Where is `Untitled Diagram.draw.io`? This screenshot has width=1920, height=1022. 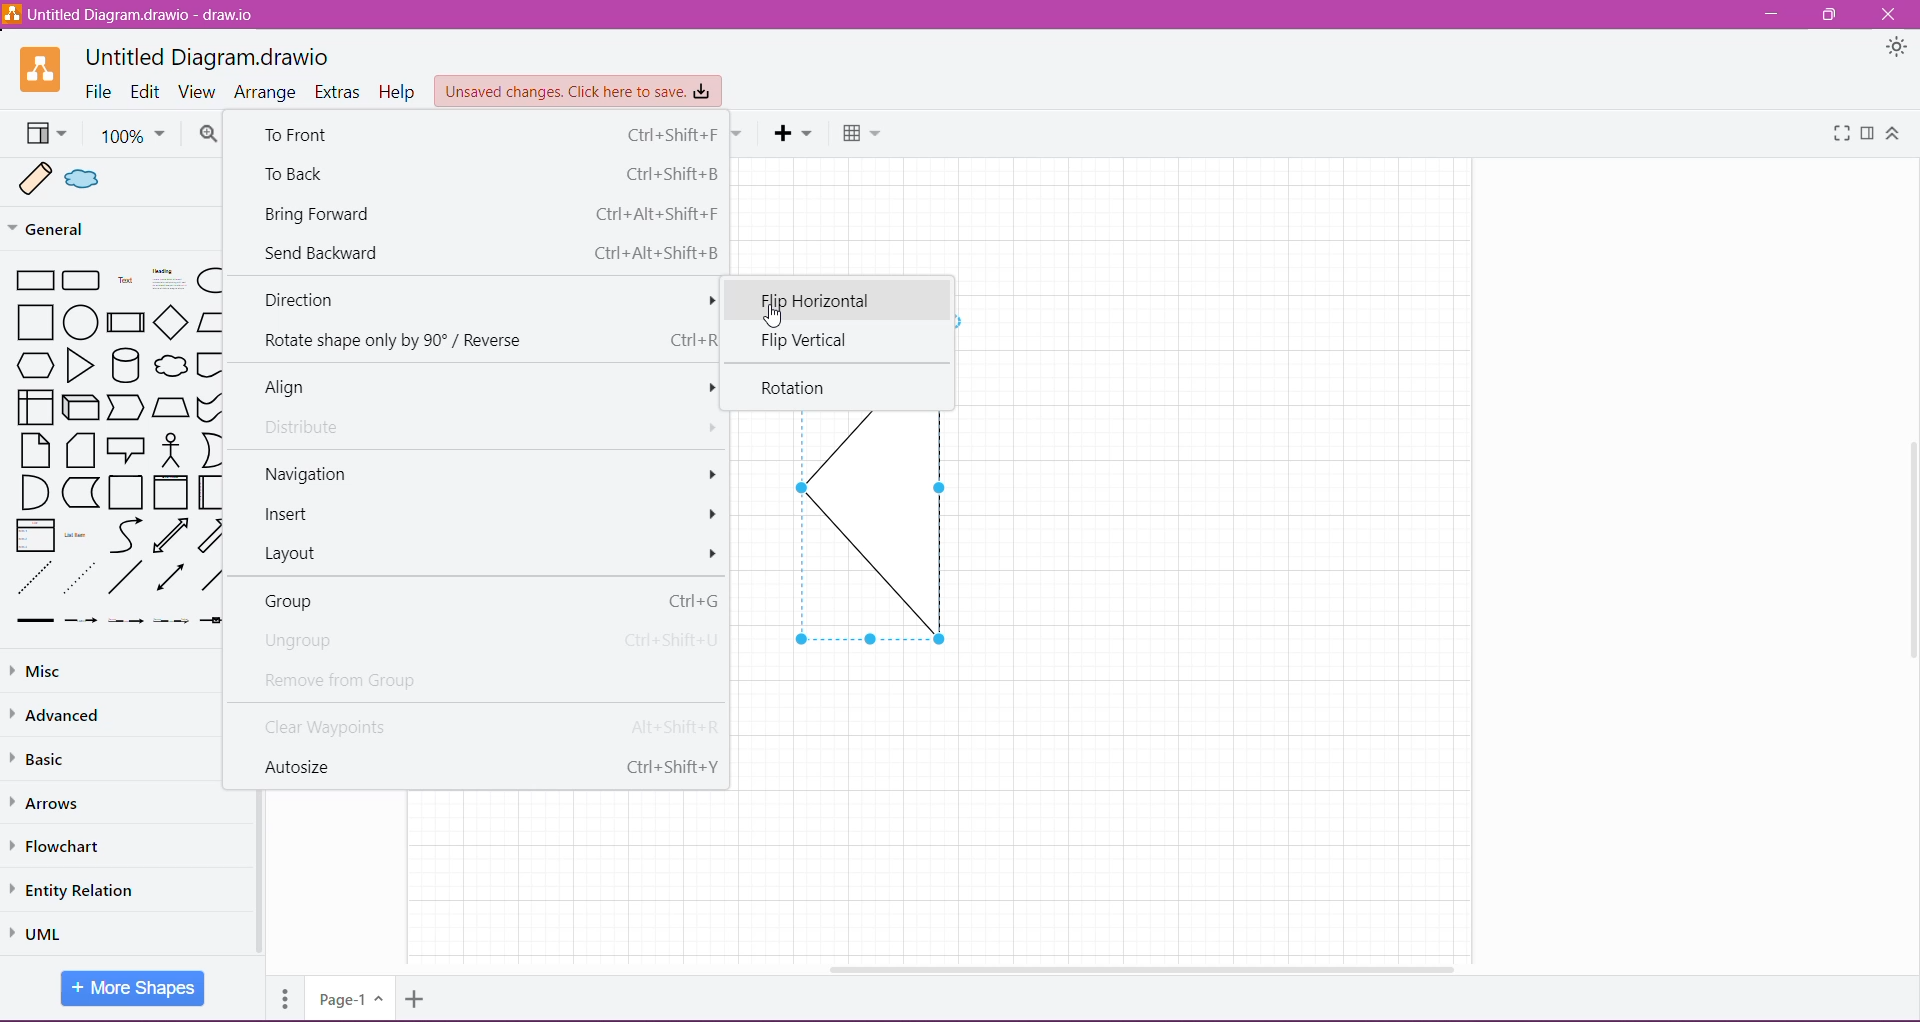 Untitled Diagram.draw.io is located at coordinates (214, 55).